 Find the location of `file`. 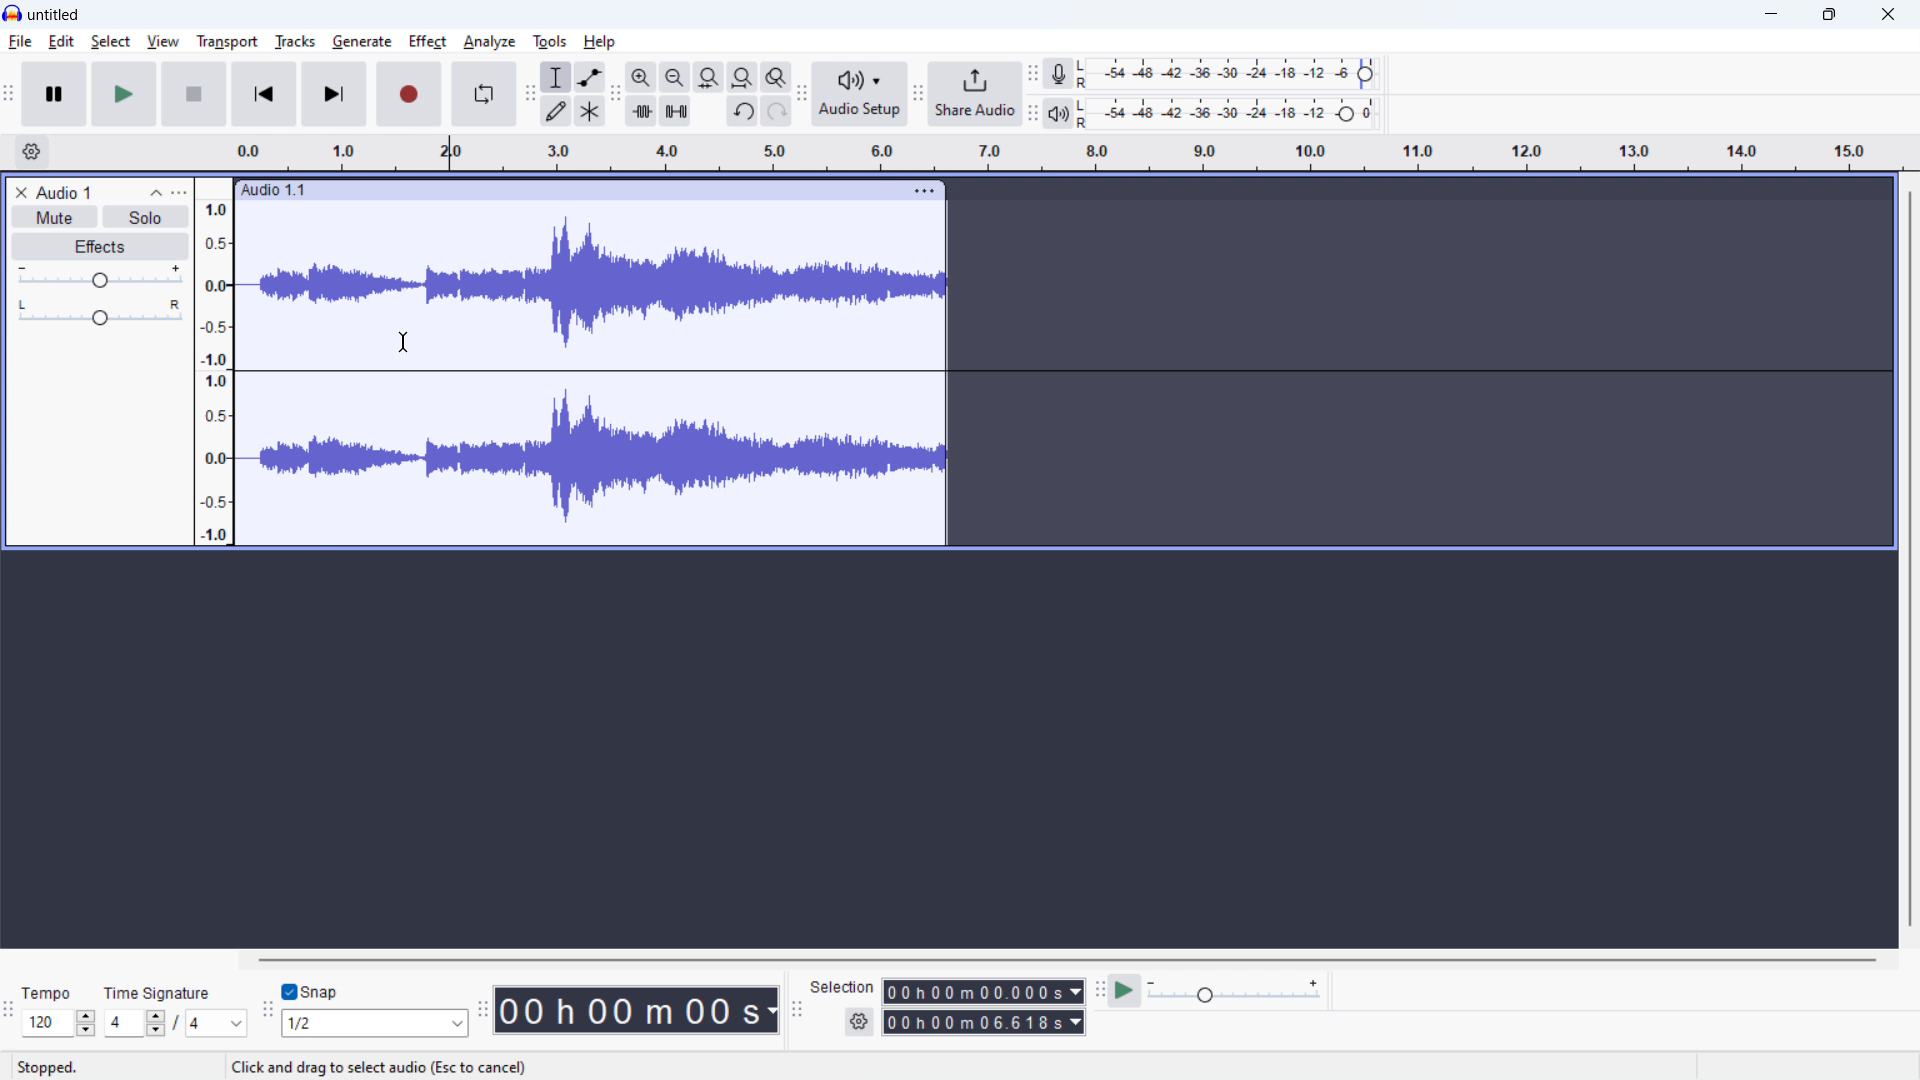

file is located at coordinates (21, 42).